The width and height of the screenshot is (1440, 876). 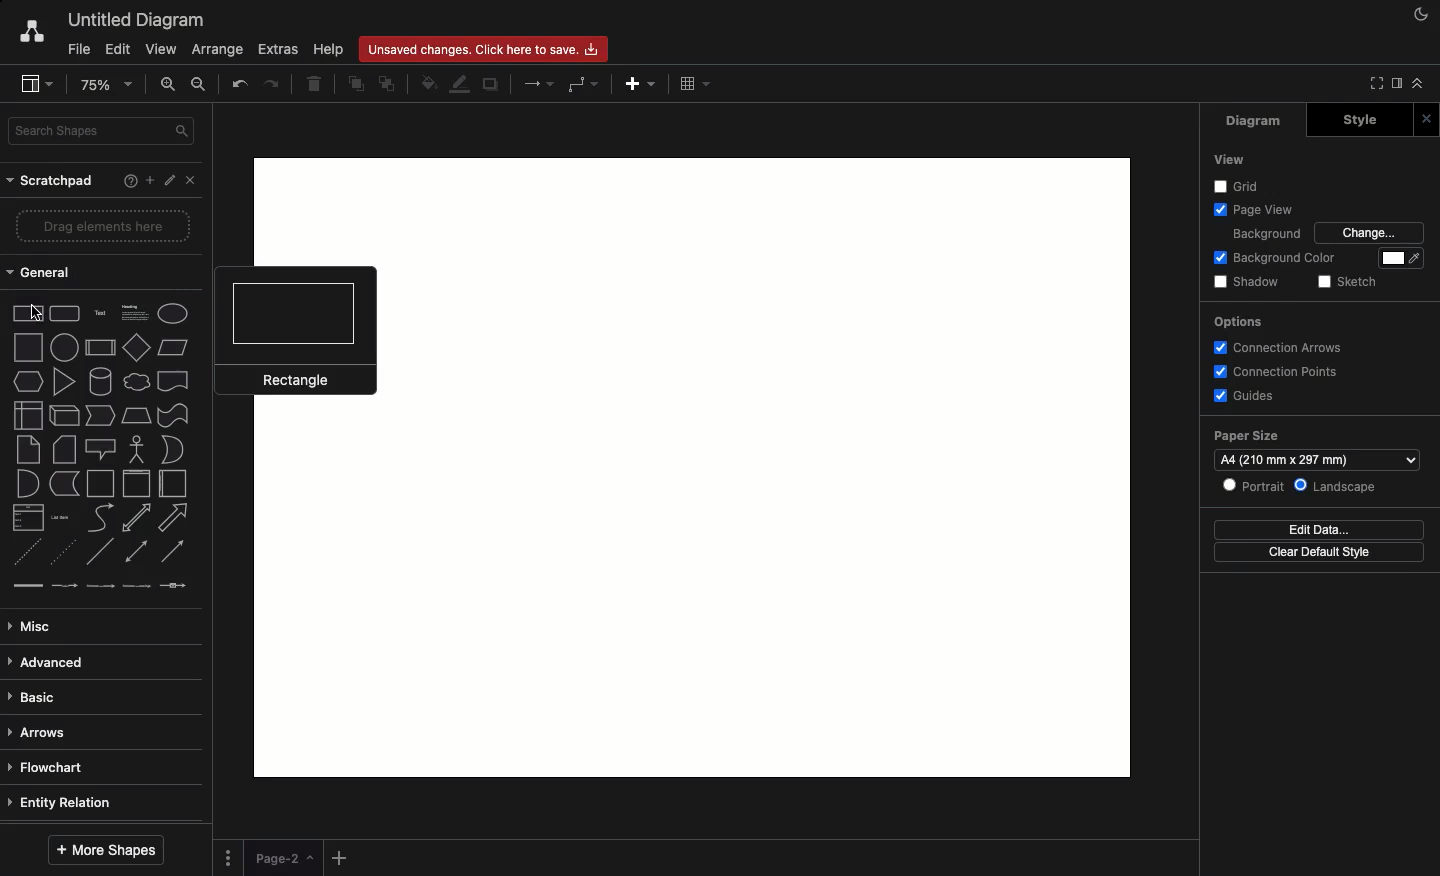 I want to click on connector with 3 labels, so click(x=136, y=586).